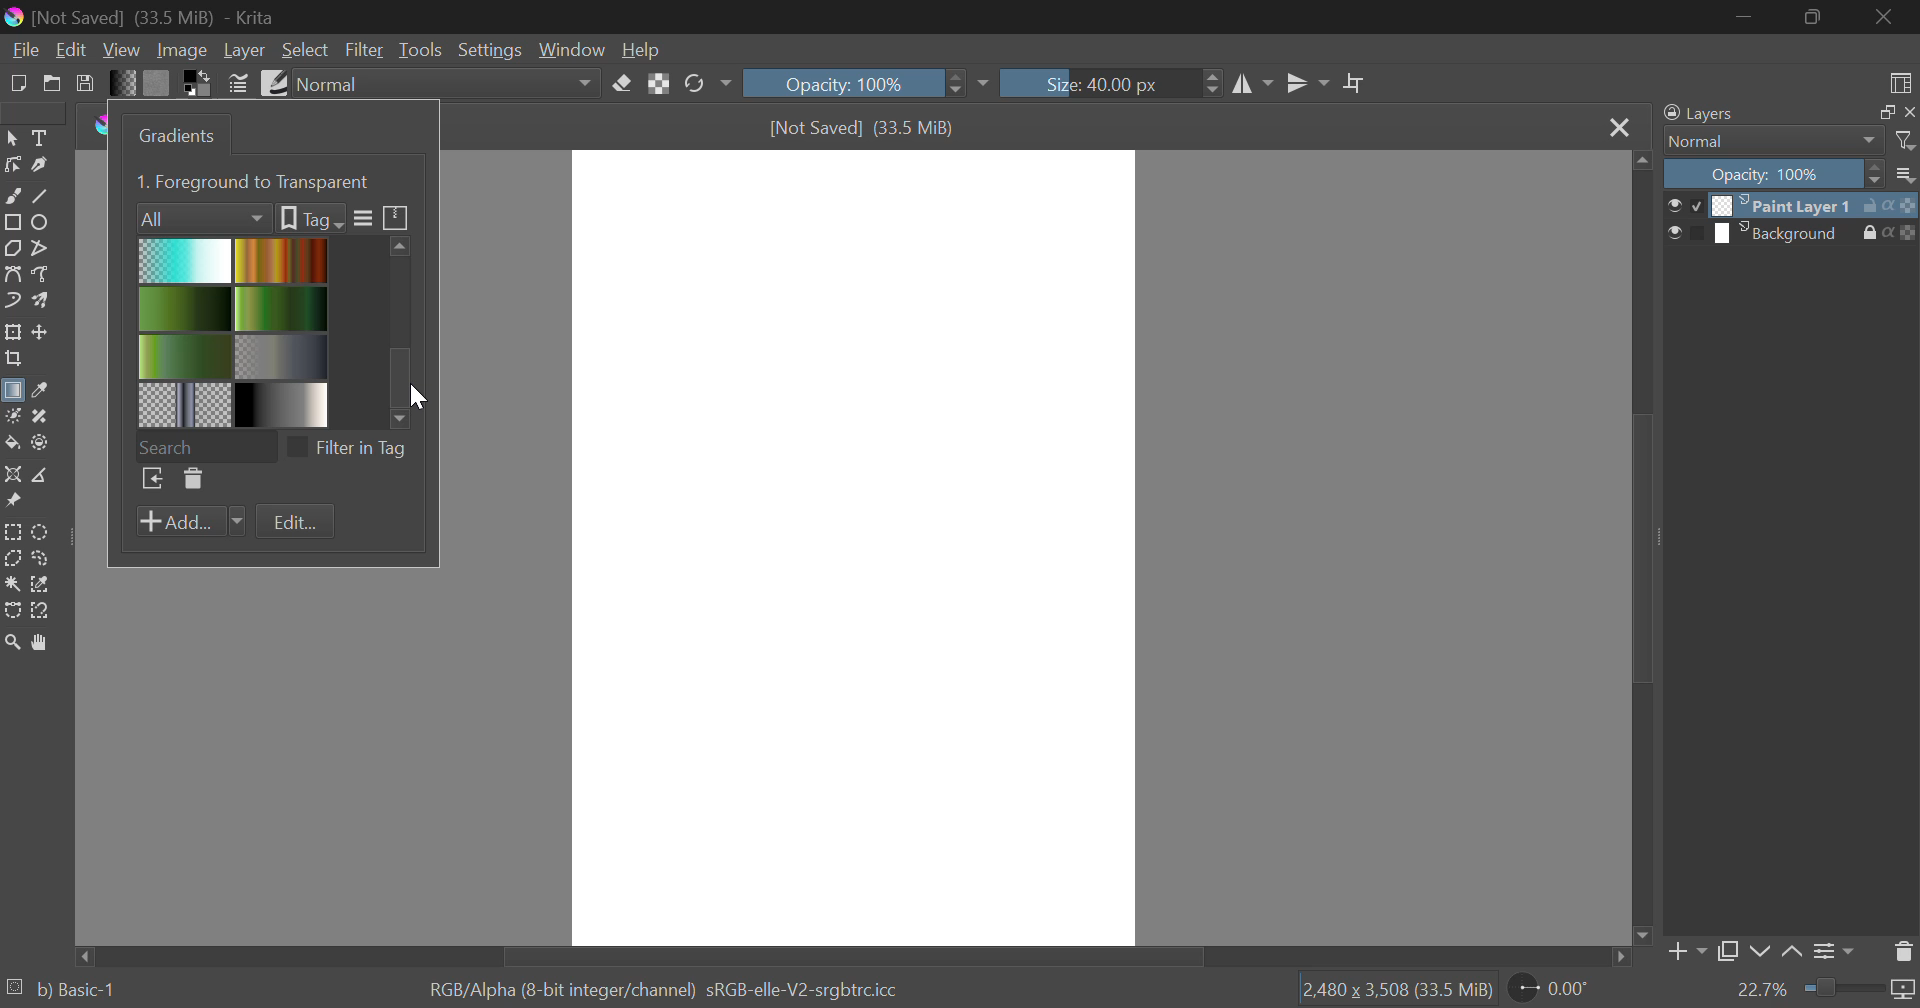 This screenshot has width=1920, height=1008. What do you see at coordinates (1112, 81) in the screenshot?
I see `Size: 40.00 px` at bounding box center [1112, 81].